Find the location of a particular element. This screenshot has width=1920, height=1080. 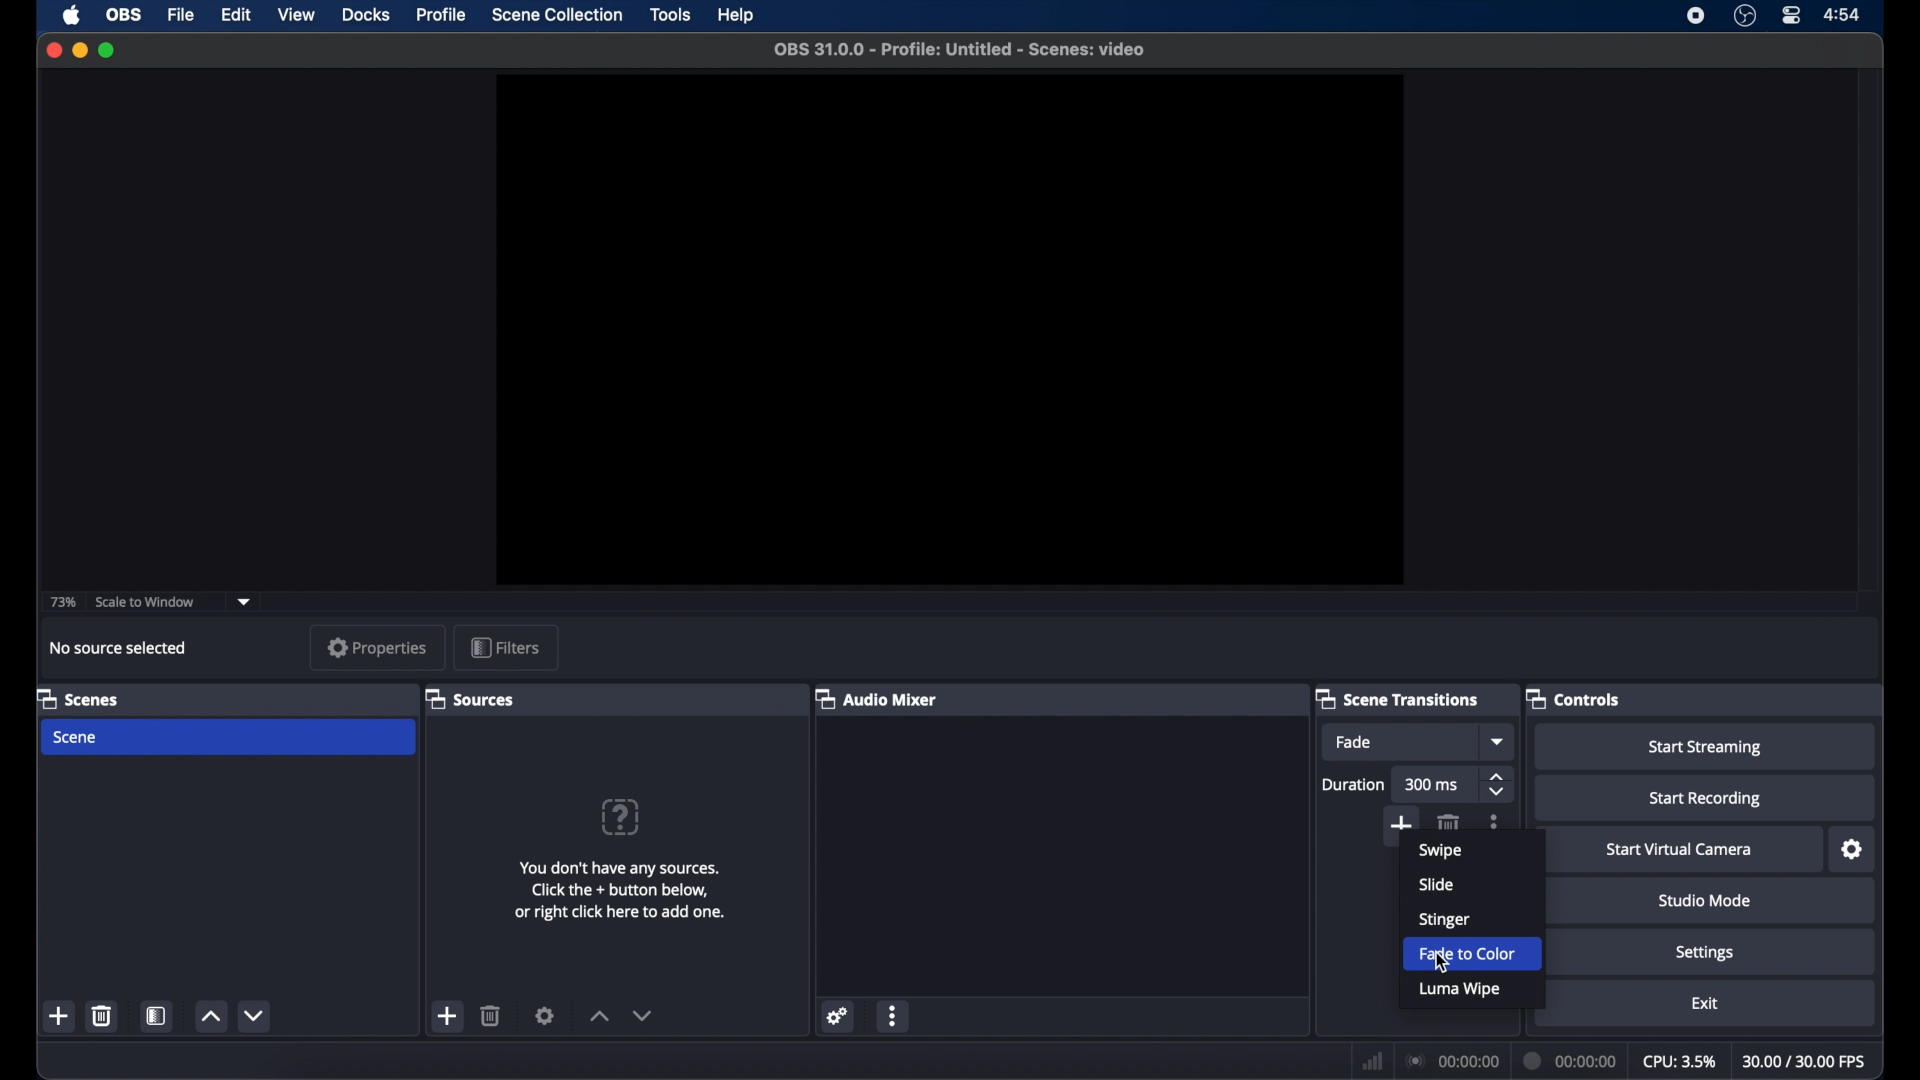

connection is located at coordinates (1450, 1061).